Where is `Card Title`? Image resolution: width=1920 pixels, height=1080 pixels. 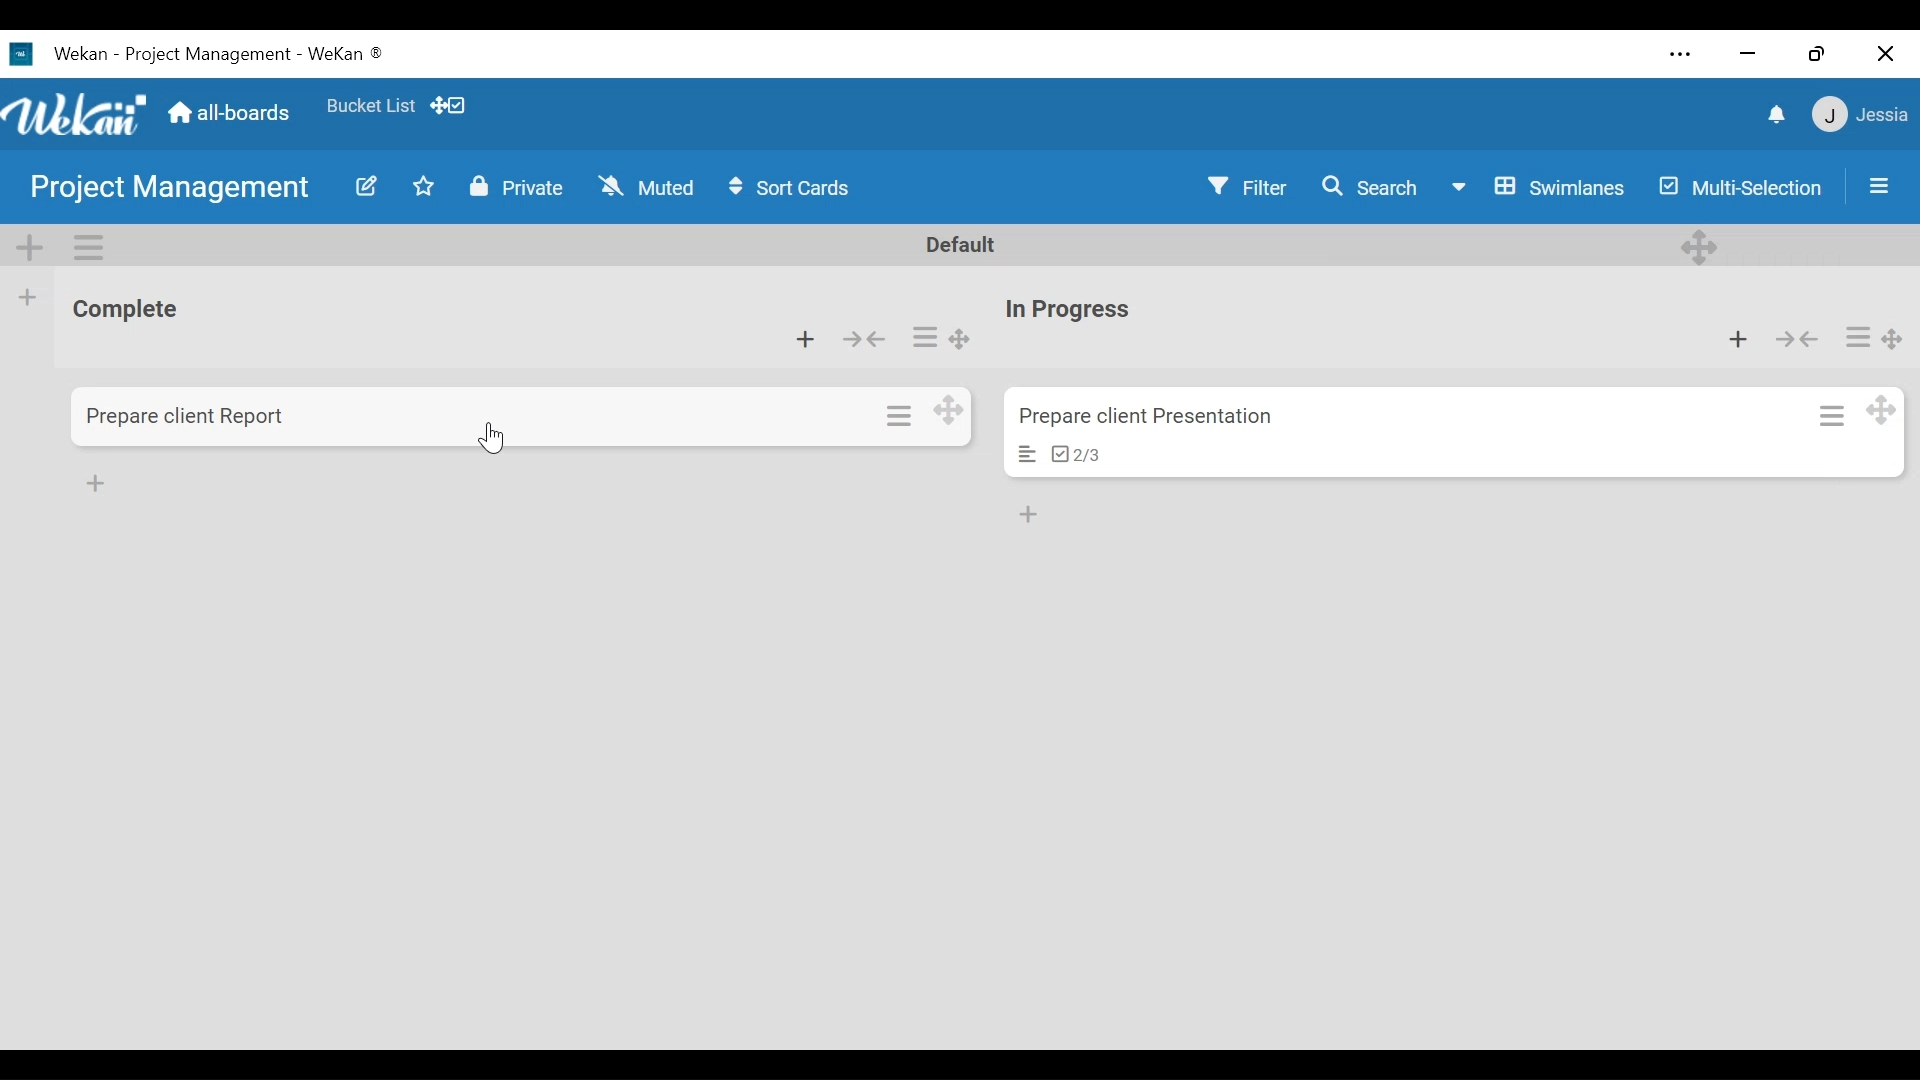
Card Title is located at coordinates (1144, 418).